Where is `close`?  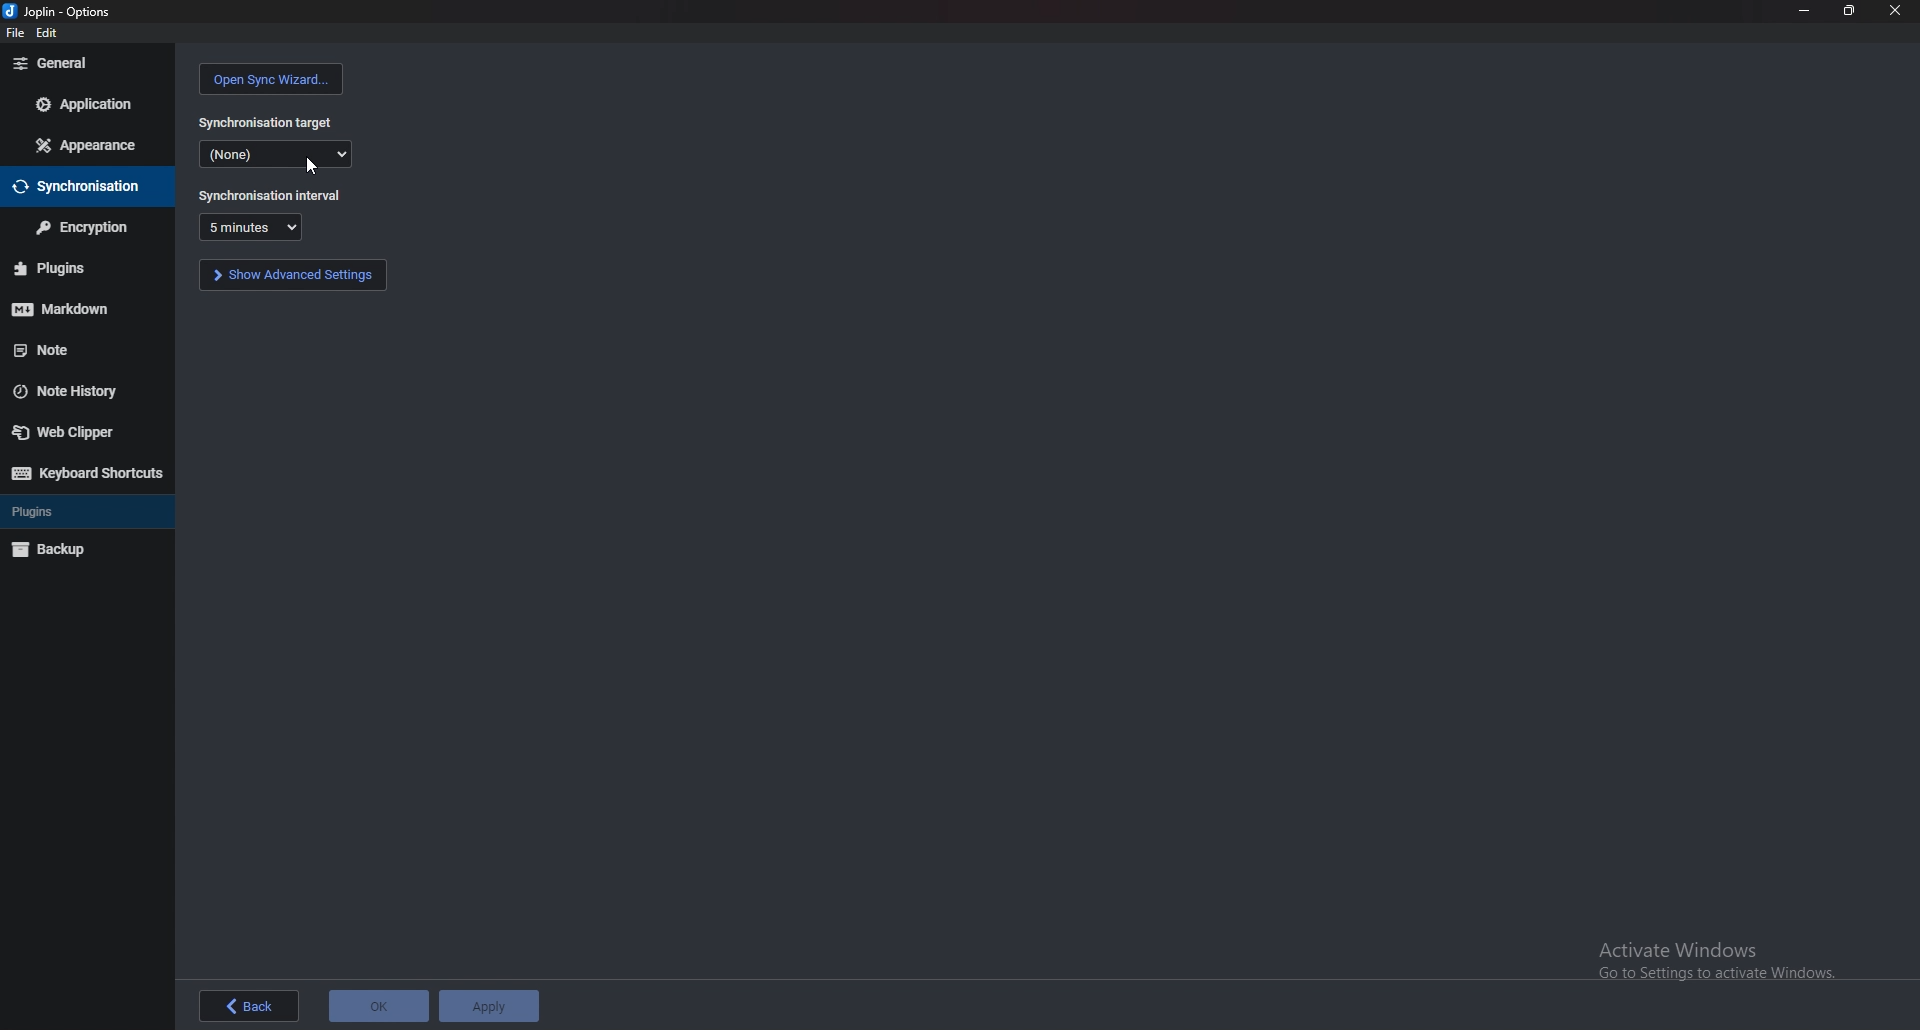
close is located at coordinates (1895, 11).